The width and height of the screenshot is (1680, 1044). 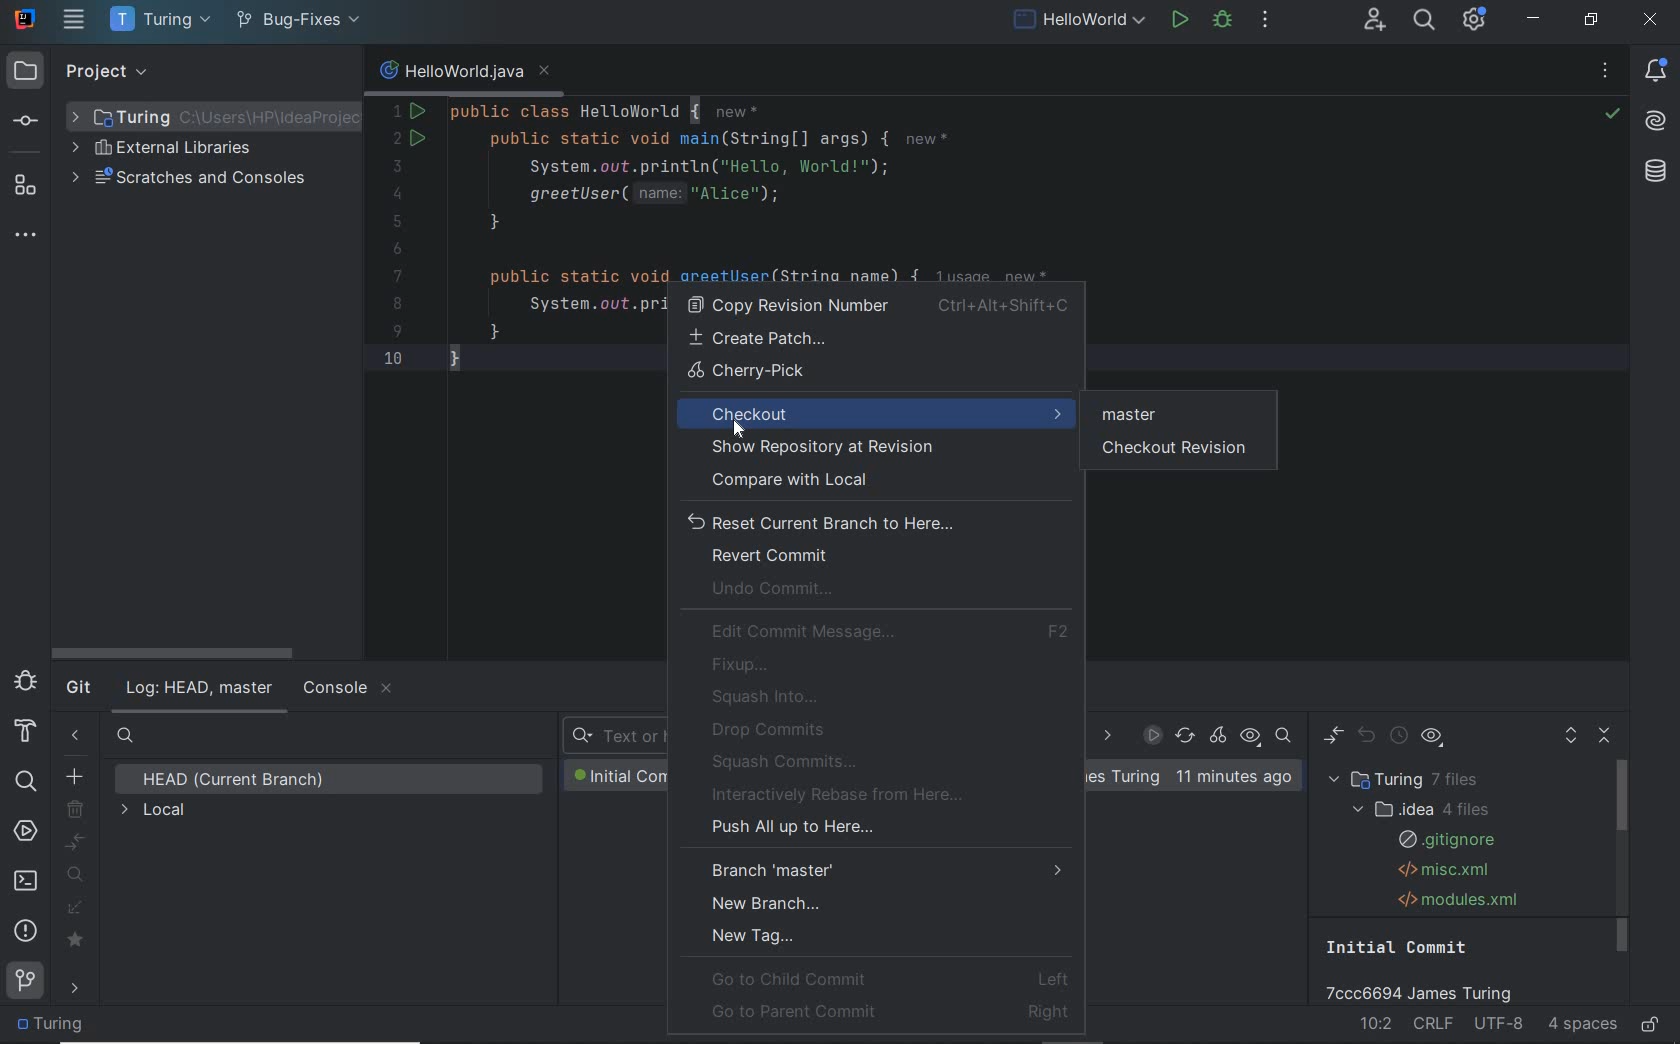 I want to click on project, so click(x=78, y=73).